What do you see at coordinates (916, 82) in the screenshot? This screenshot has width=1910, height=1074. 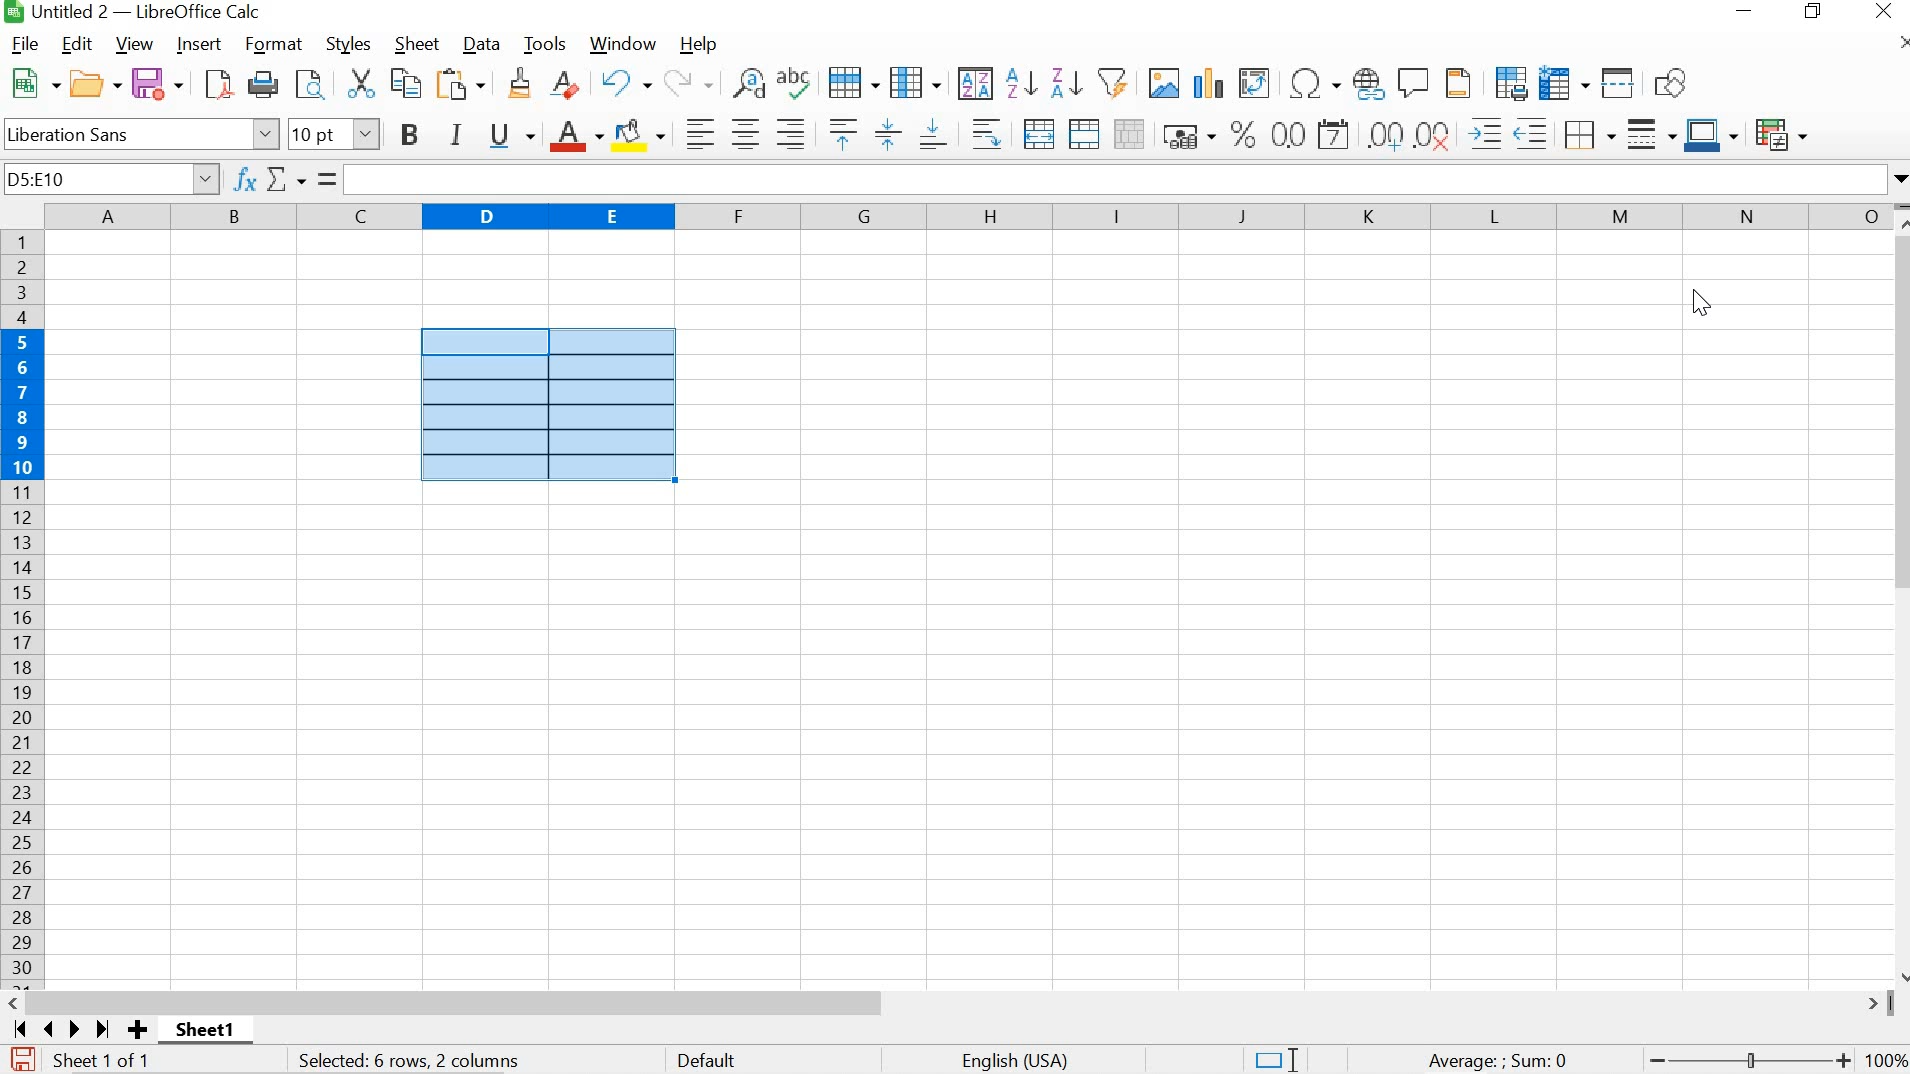 I see `COLUMN` at bounding box center [916, 82].